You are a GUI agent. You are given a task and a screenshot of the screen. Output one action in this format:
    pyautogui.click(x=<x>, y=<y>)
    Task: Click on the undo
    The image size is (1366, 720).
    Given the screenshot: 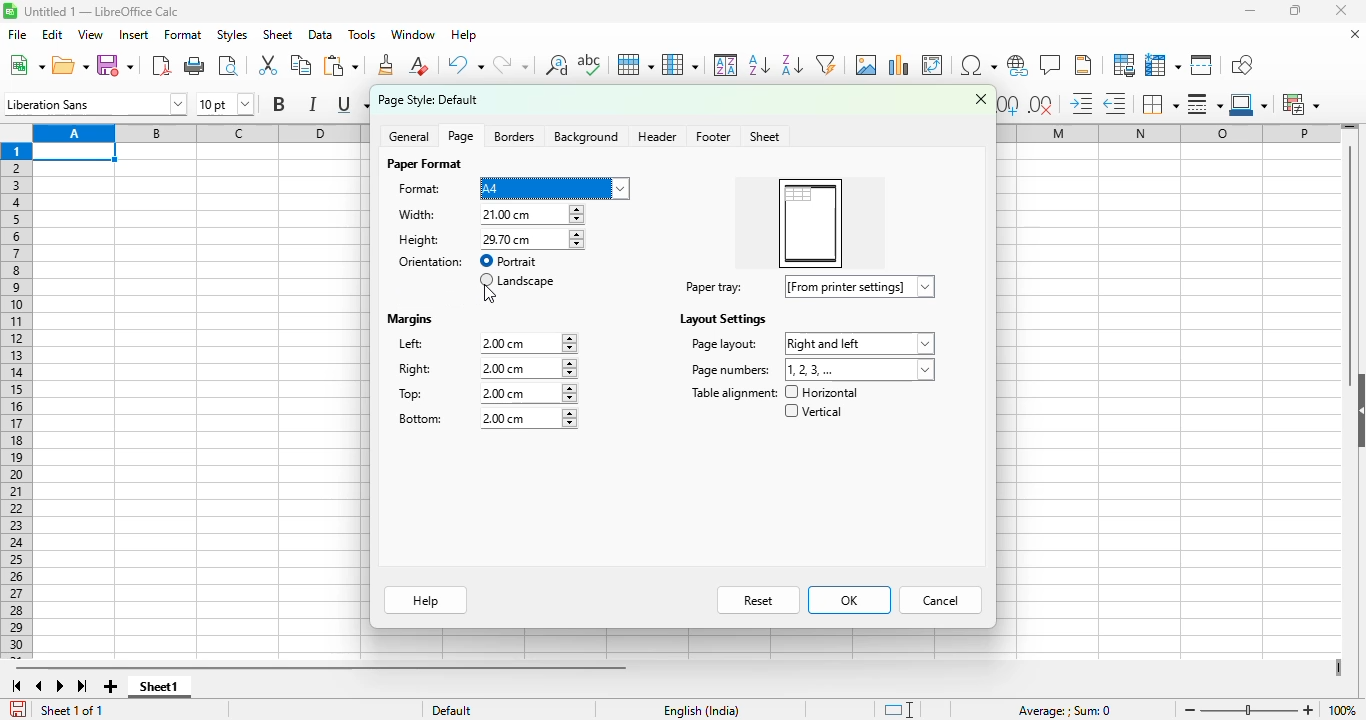 What is the action you would take?
    pyautogui.click(x=464, y=65)
    